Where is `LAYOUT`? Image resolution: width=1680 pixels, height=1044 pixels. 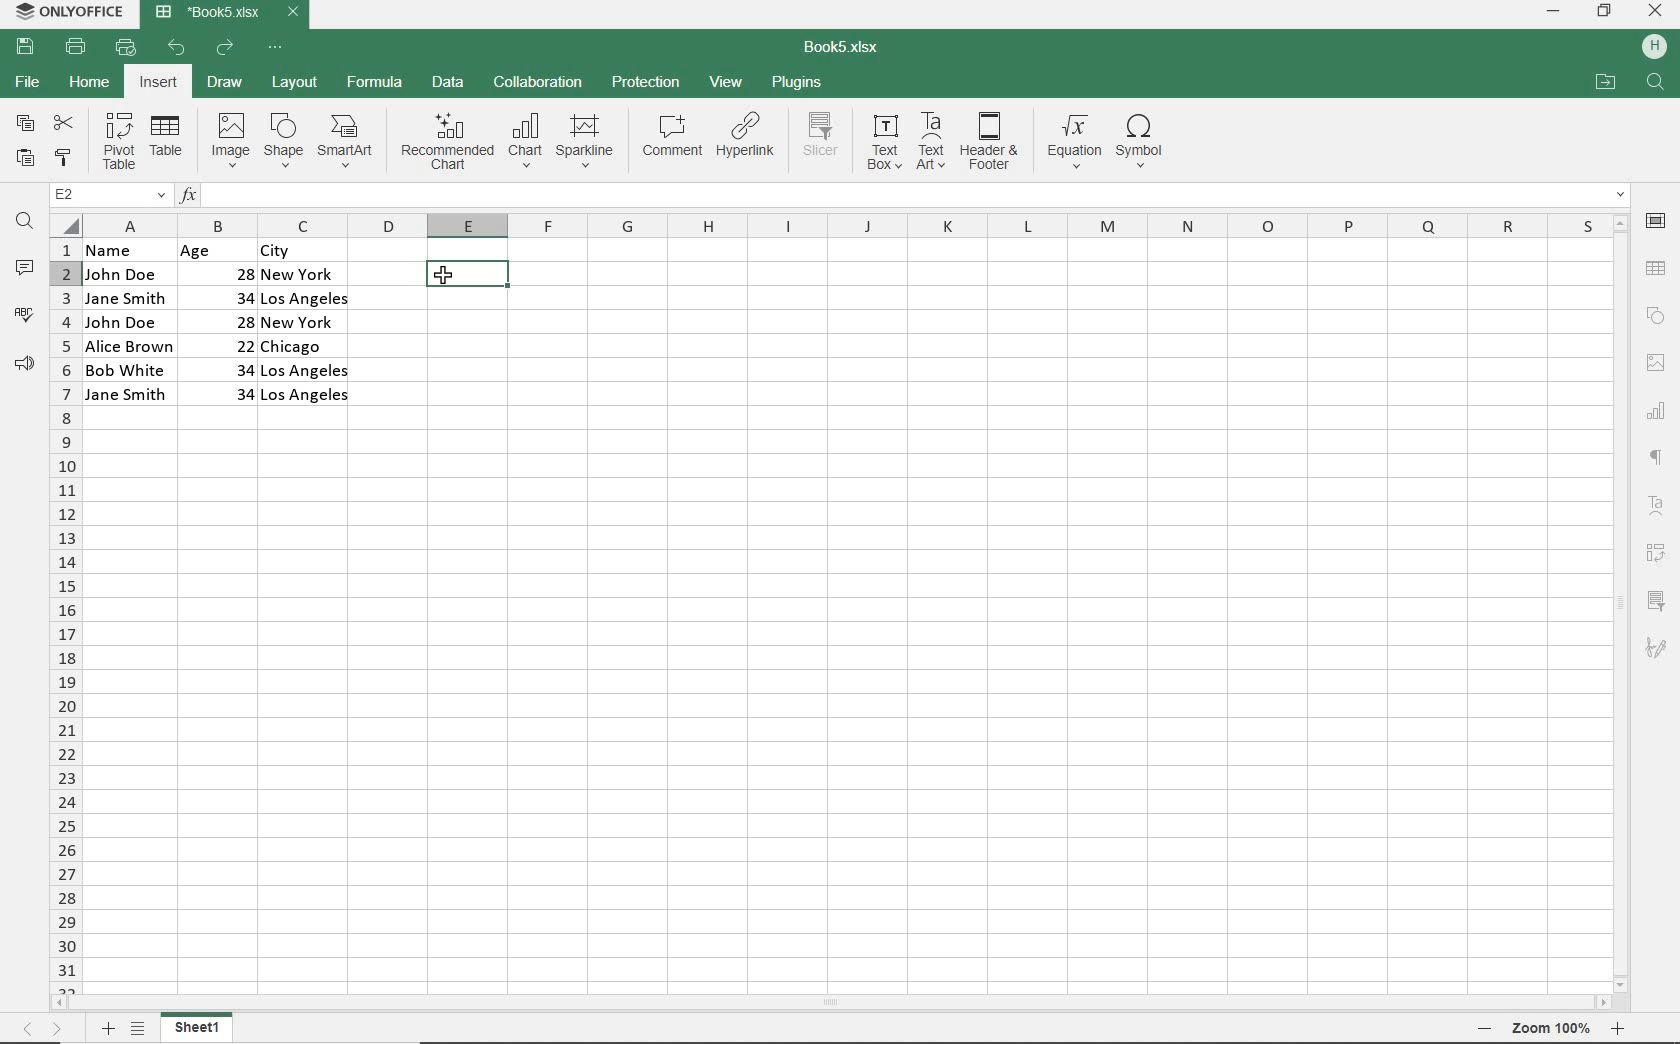 LAYOUT is located at coordinates (295, 83).